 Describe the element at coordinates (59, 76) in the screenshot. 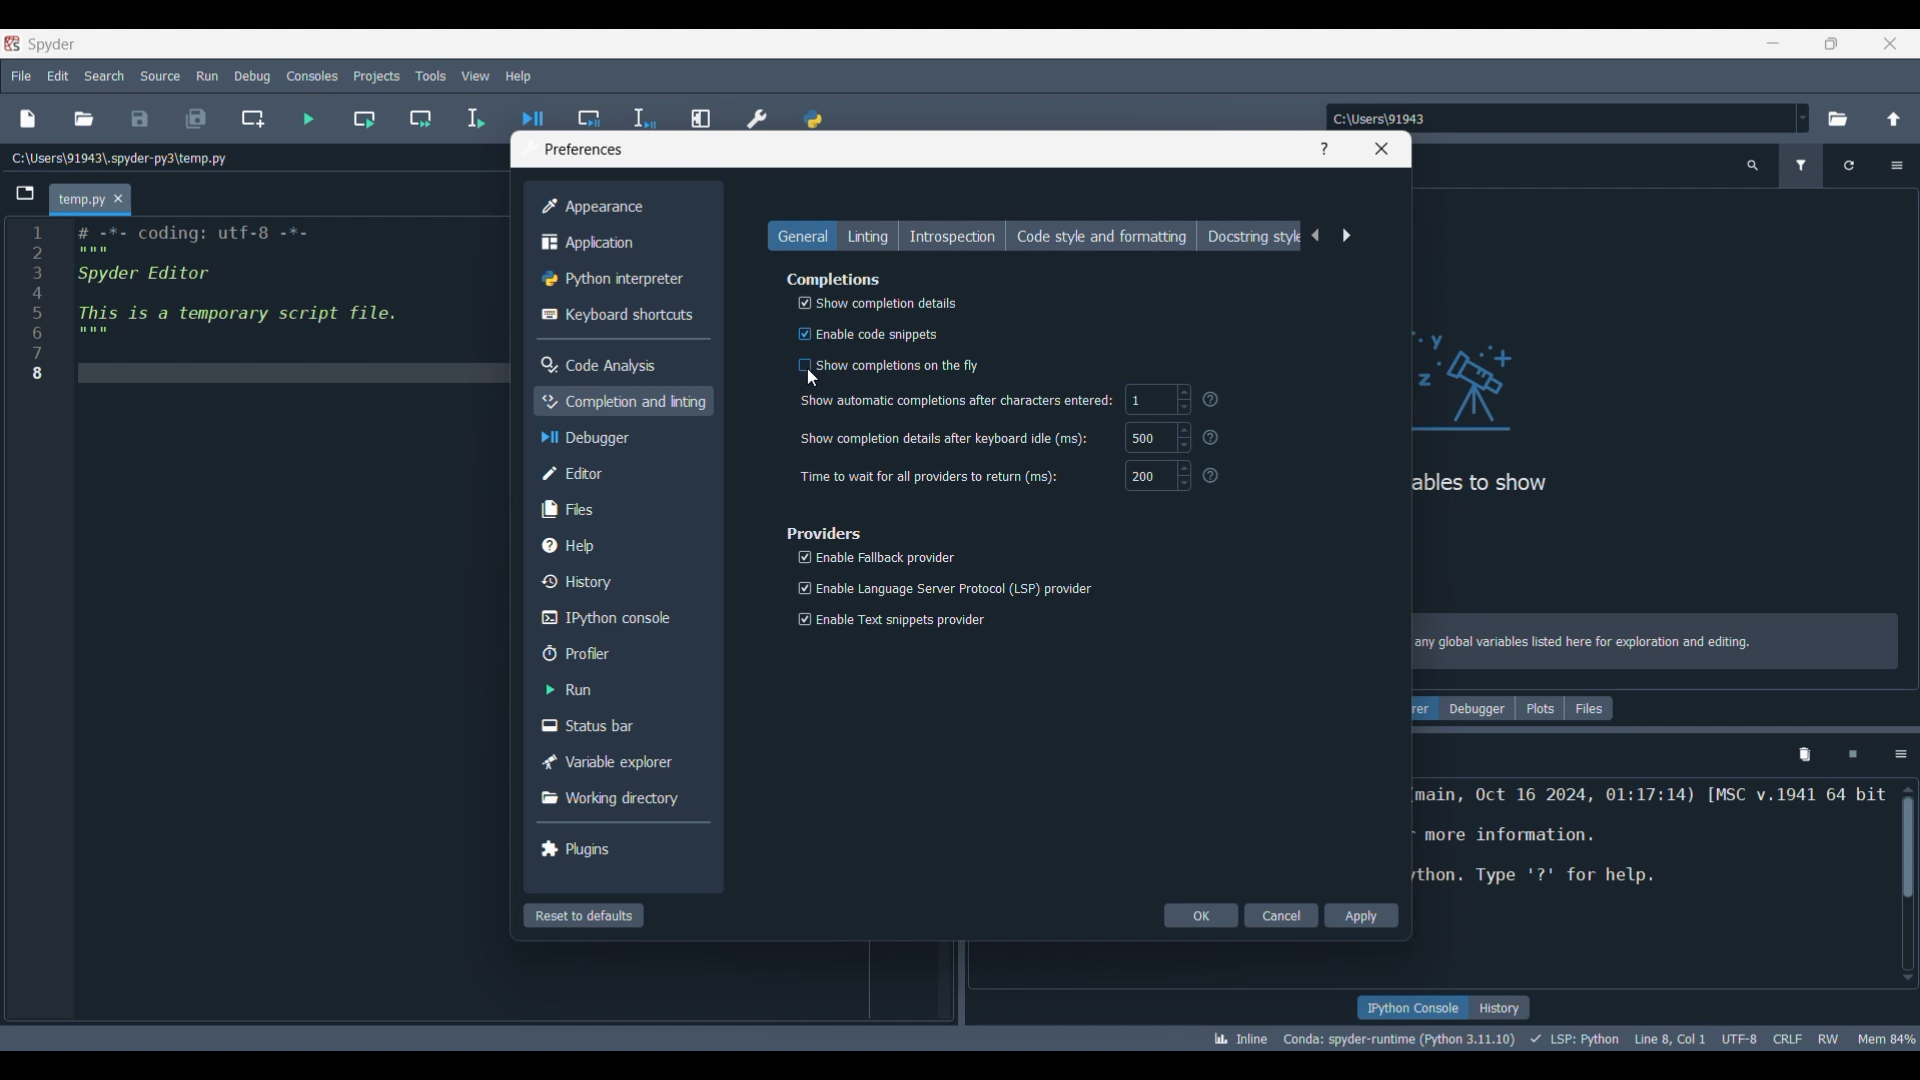

I see `Edit menu` at that location.